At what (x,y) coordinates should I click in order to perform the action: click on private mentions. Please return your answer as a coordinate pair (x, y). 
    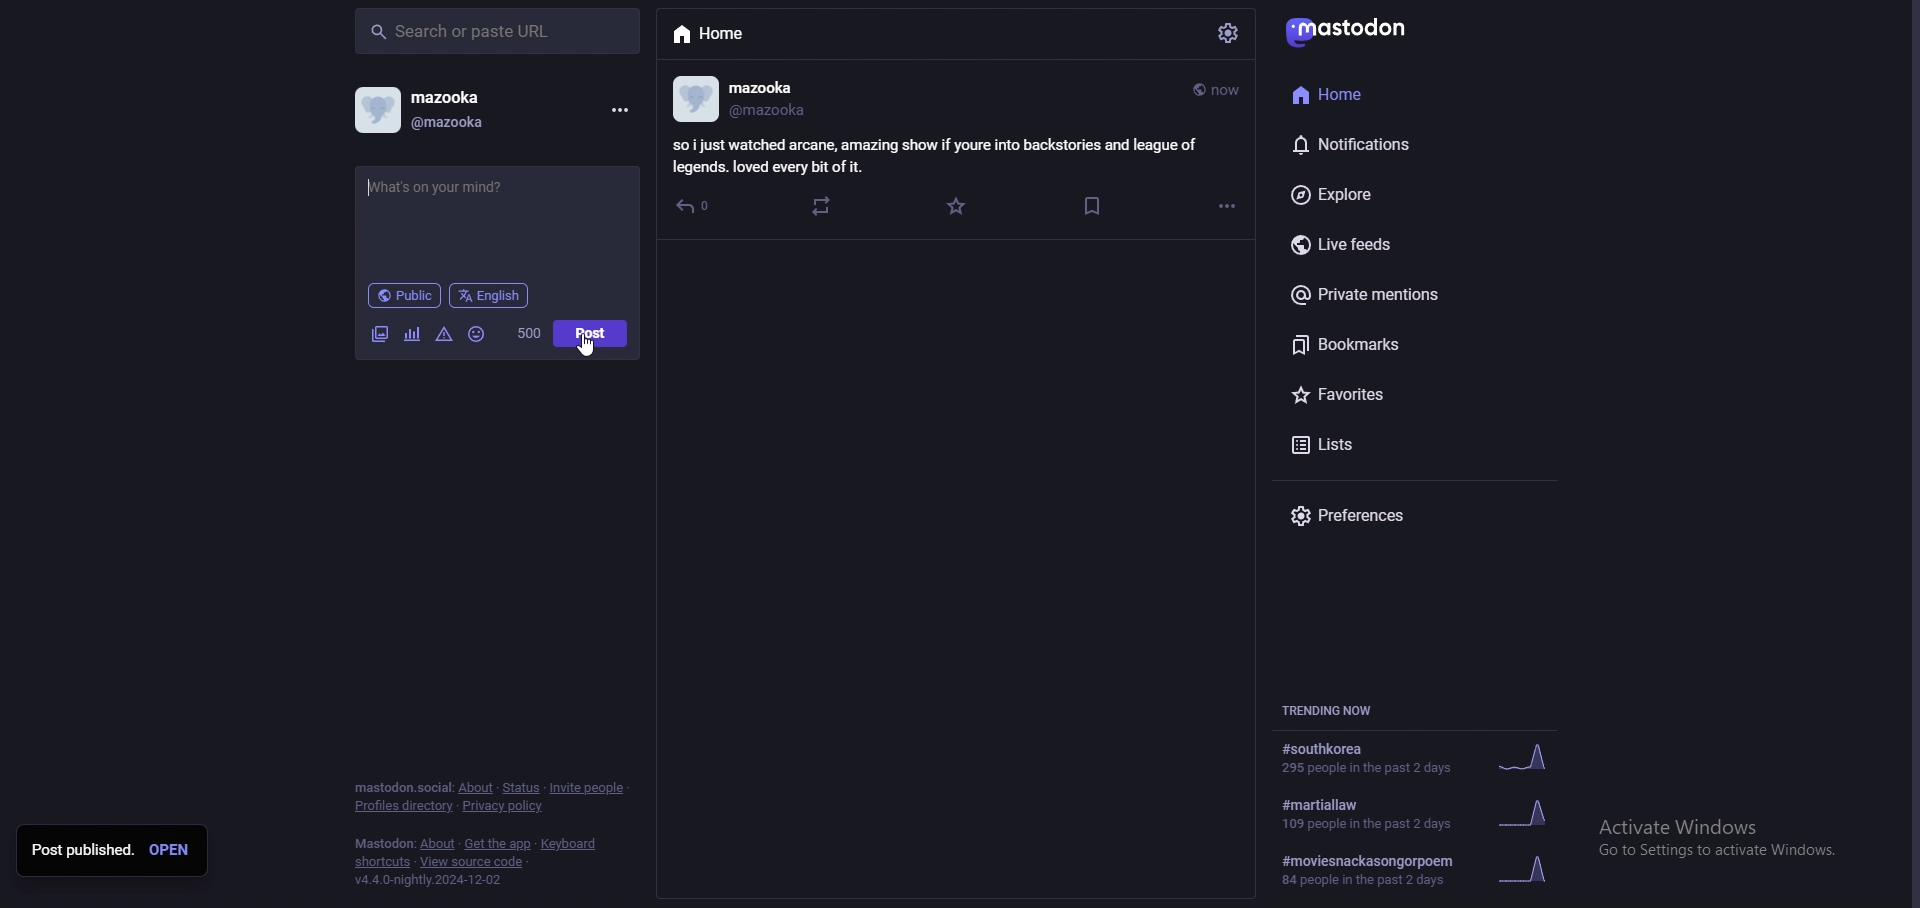
    Looking at the image, I should click on (1397, 294).